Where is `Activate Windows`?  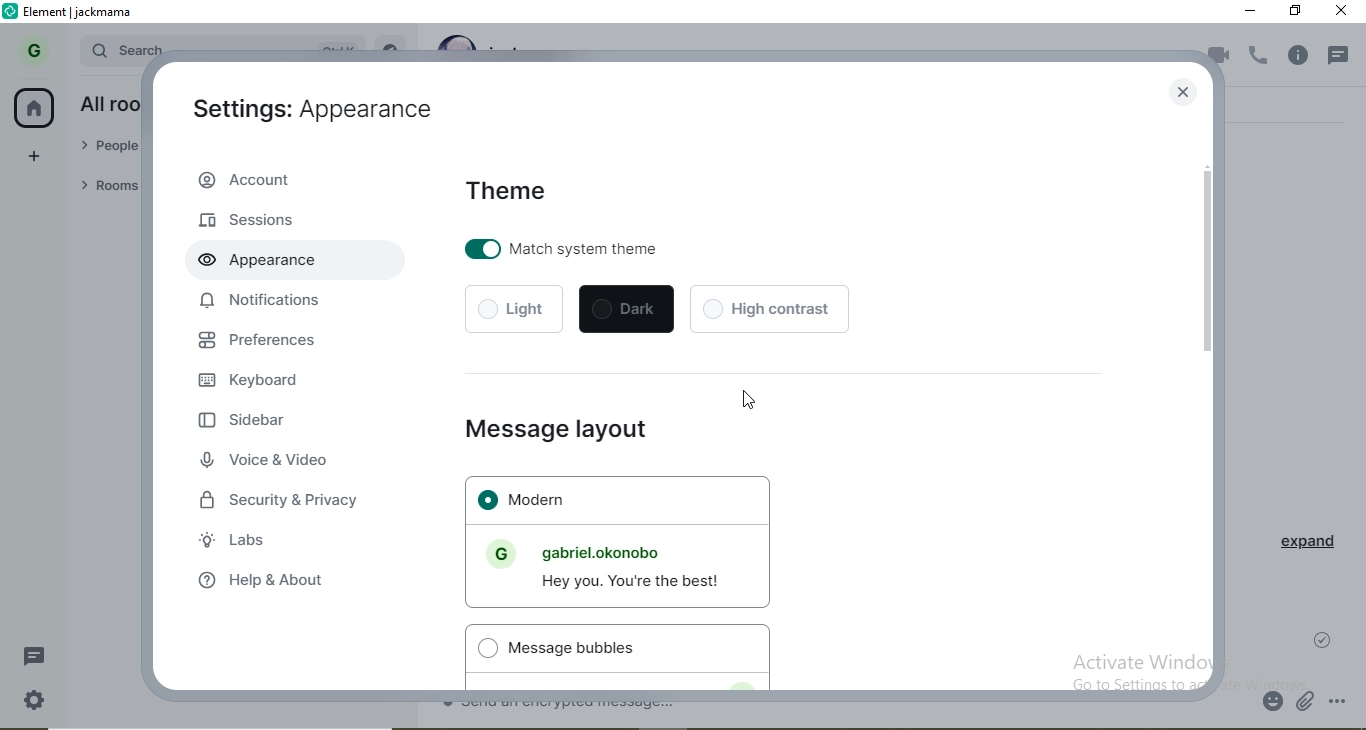 Activate Windows is located at coordinates (1146, 661).